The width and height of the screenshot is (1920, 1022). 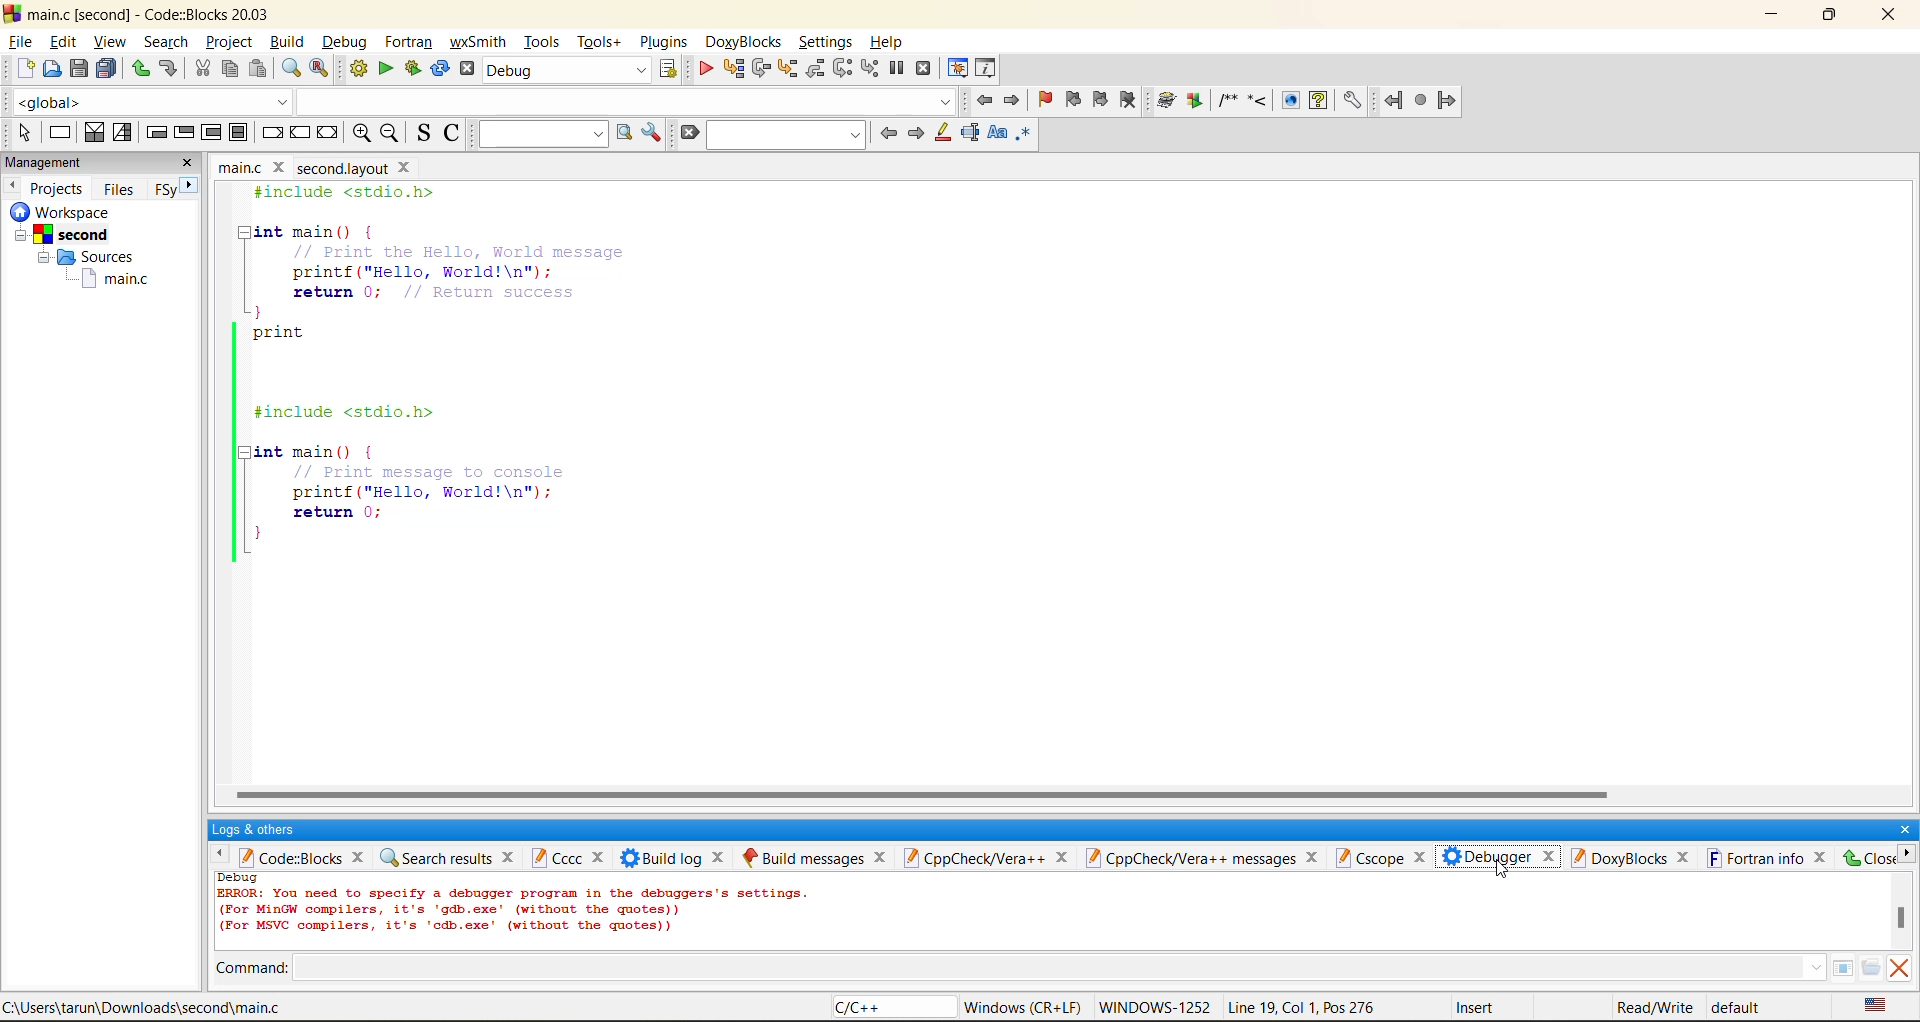 What do you see at coordinates (121, 134) in the screenshot?
I see `selection` at bounding box center [121, 134].